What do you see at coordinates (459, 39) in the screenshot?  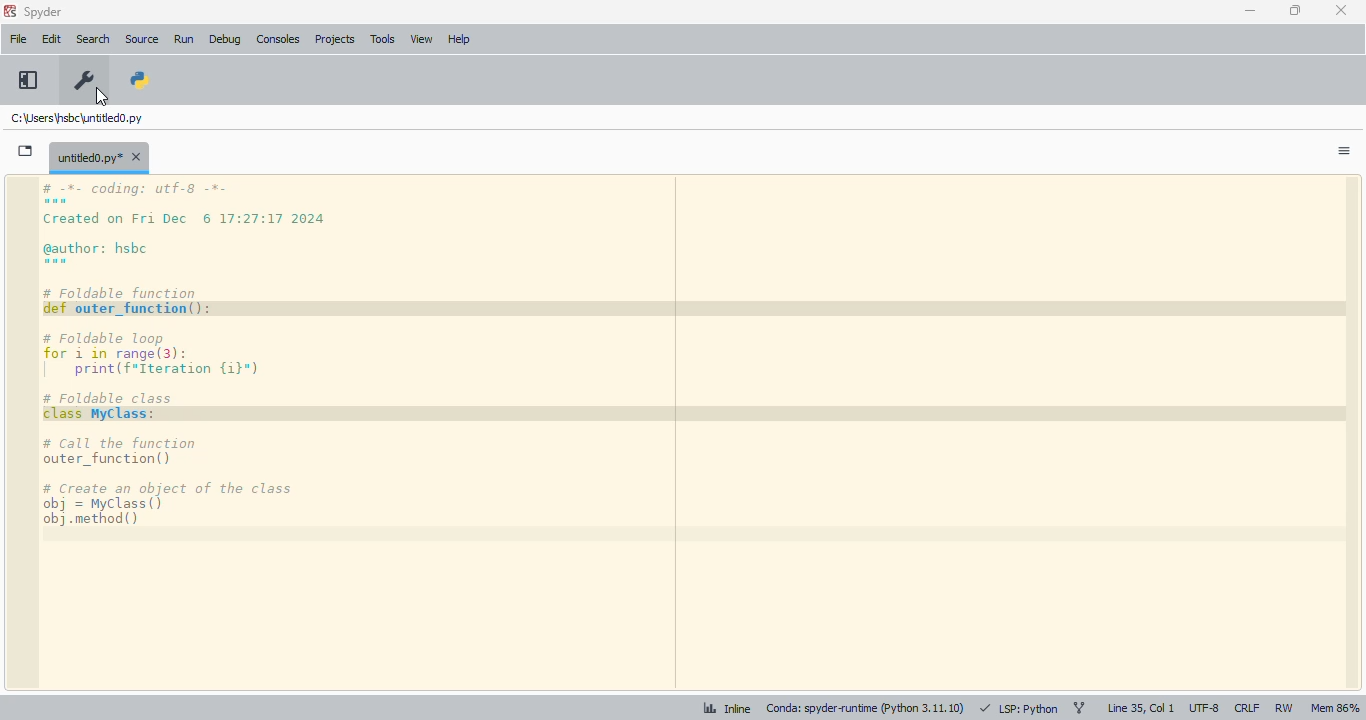 I see `help` at bounding box center [459, 39].